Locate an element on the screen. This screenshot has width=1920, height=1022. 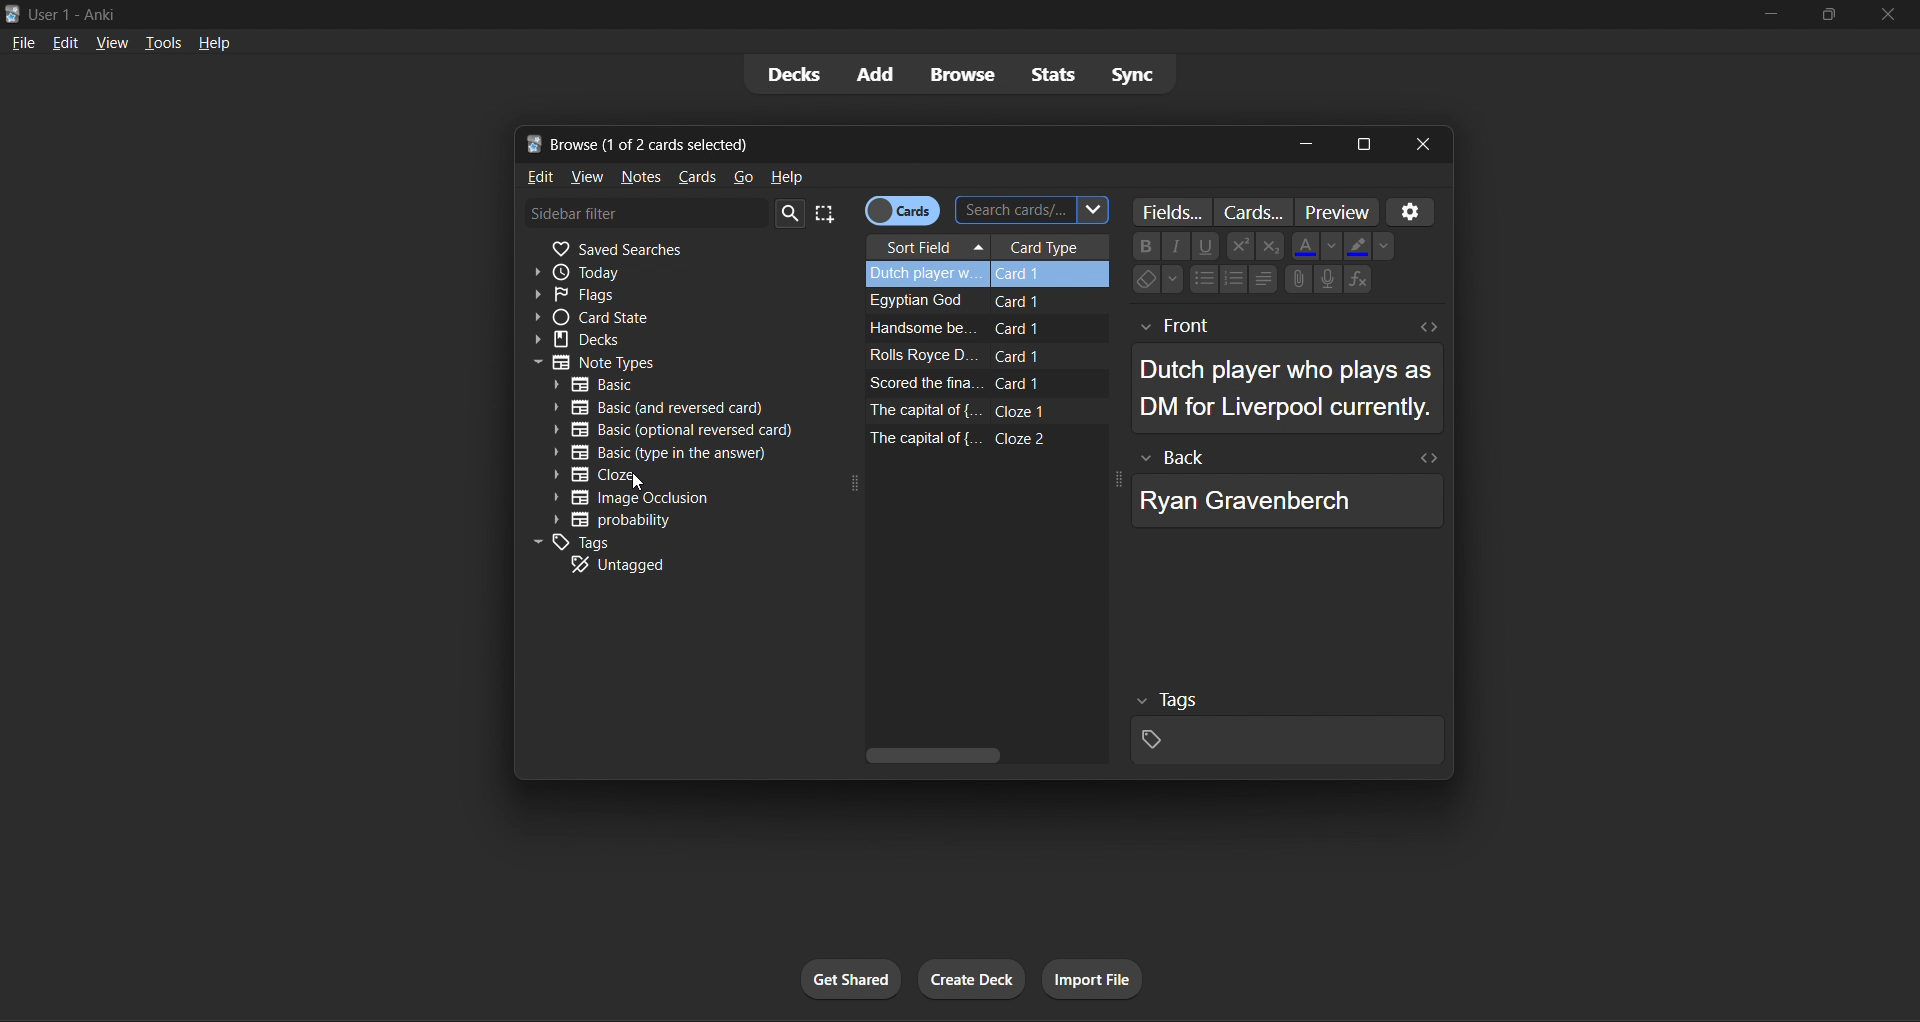
expand icon is located at coordinates (852, 487).